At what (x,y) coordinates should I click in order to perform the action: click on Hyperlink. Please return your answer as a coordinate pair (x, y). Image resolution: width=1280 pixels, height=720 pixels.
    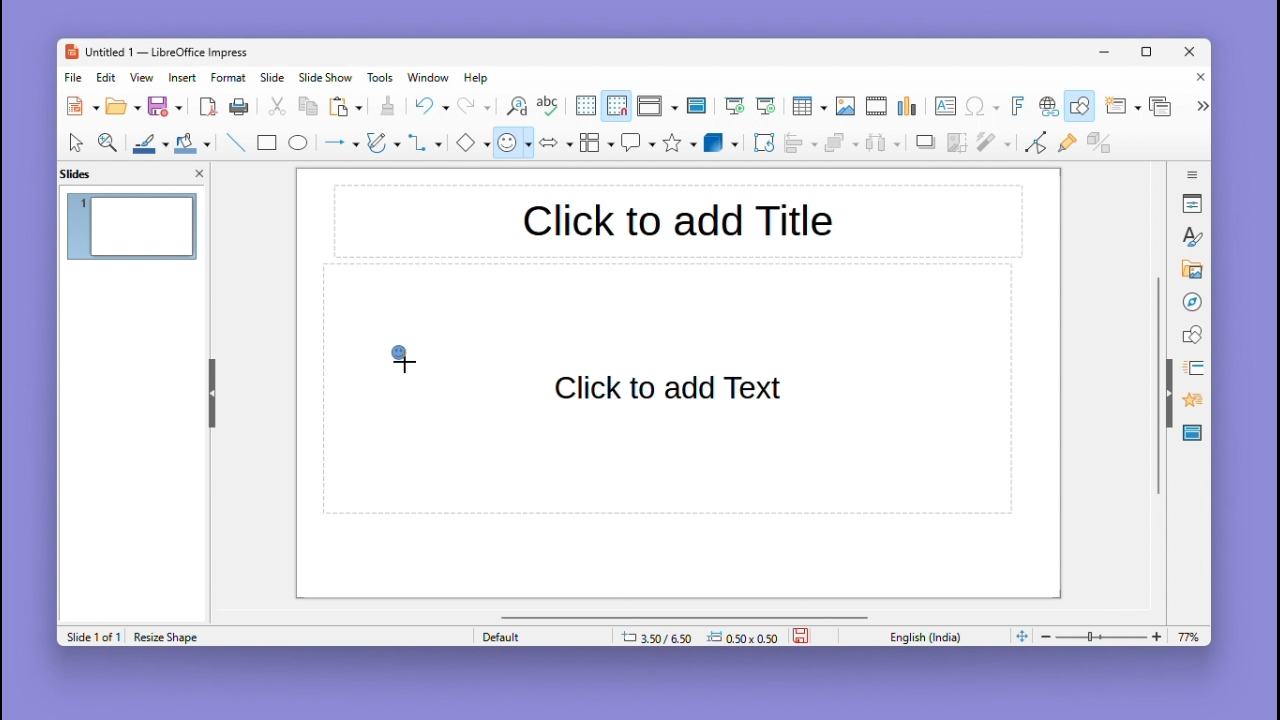
    Looking at the image, I should click on (1046, 108).